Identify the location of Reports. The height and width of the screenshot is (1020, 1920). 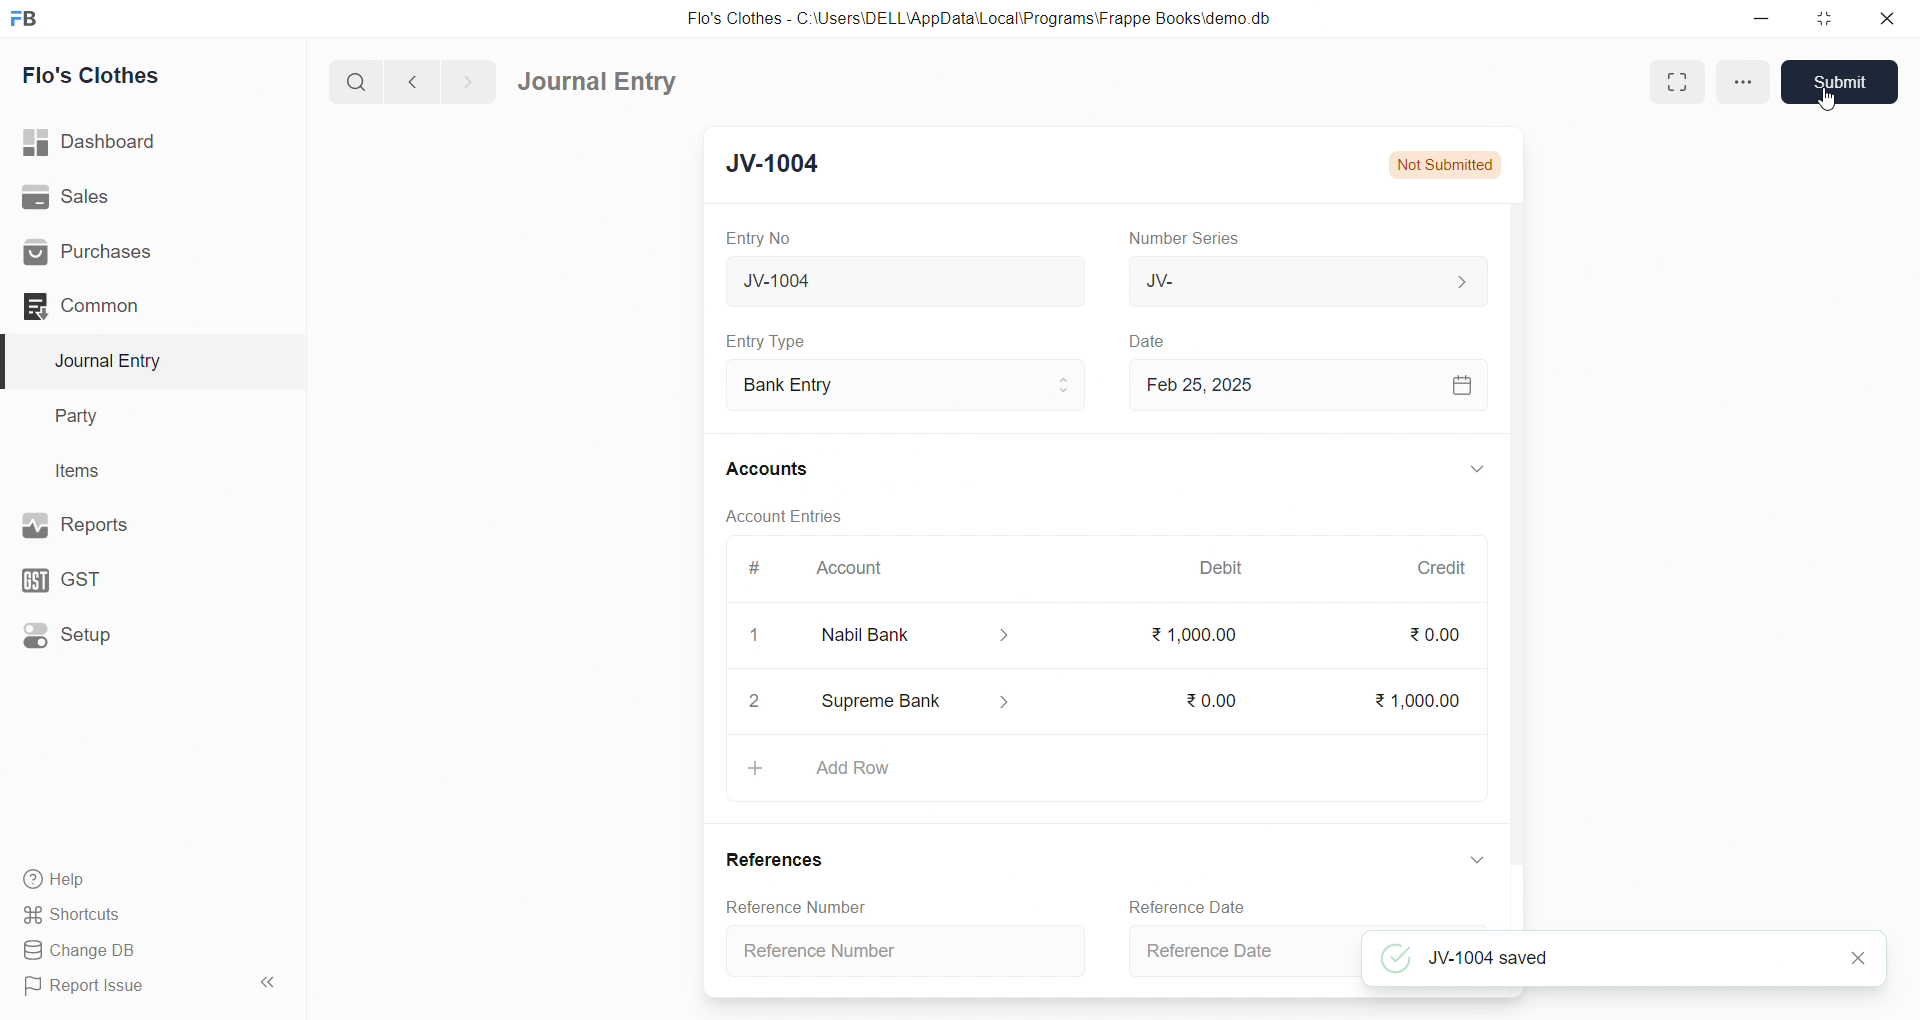
(140, 523).